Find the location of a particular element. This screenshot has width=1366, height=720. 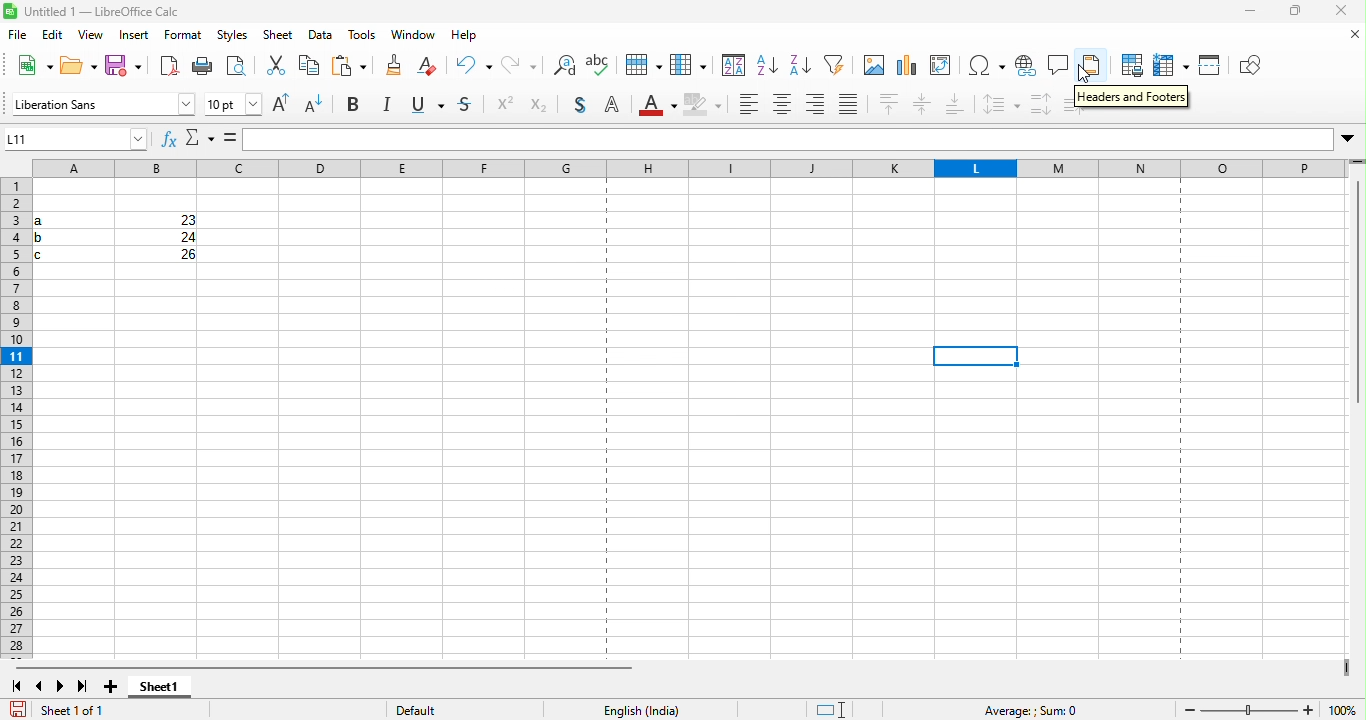

apply outline is located at coordinates (619, 107).